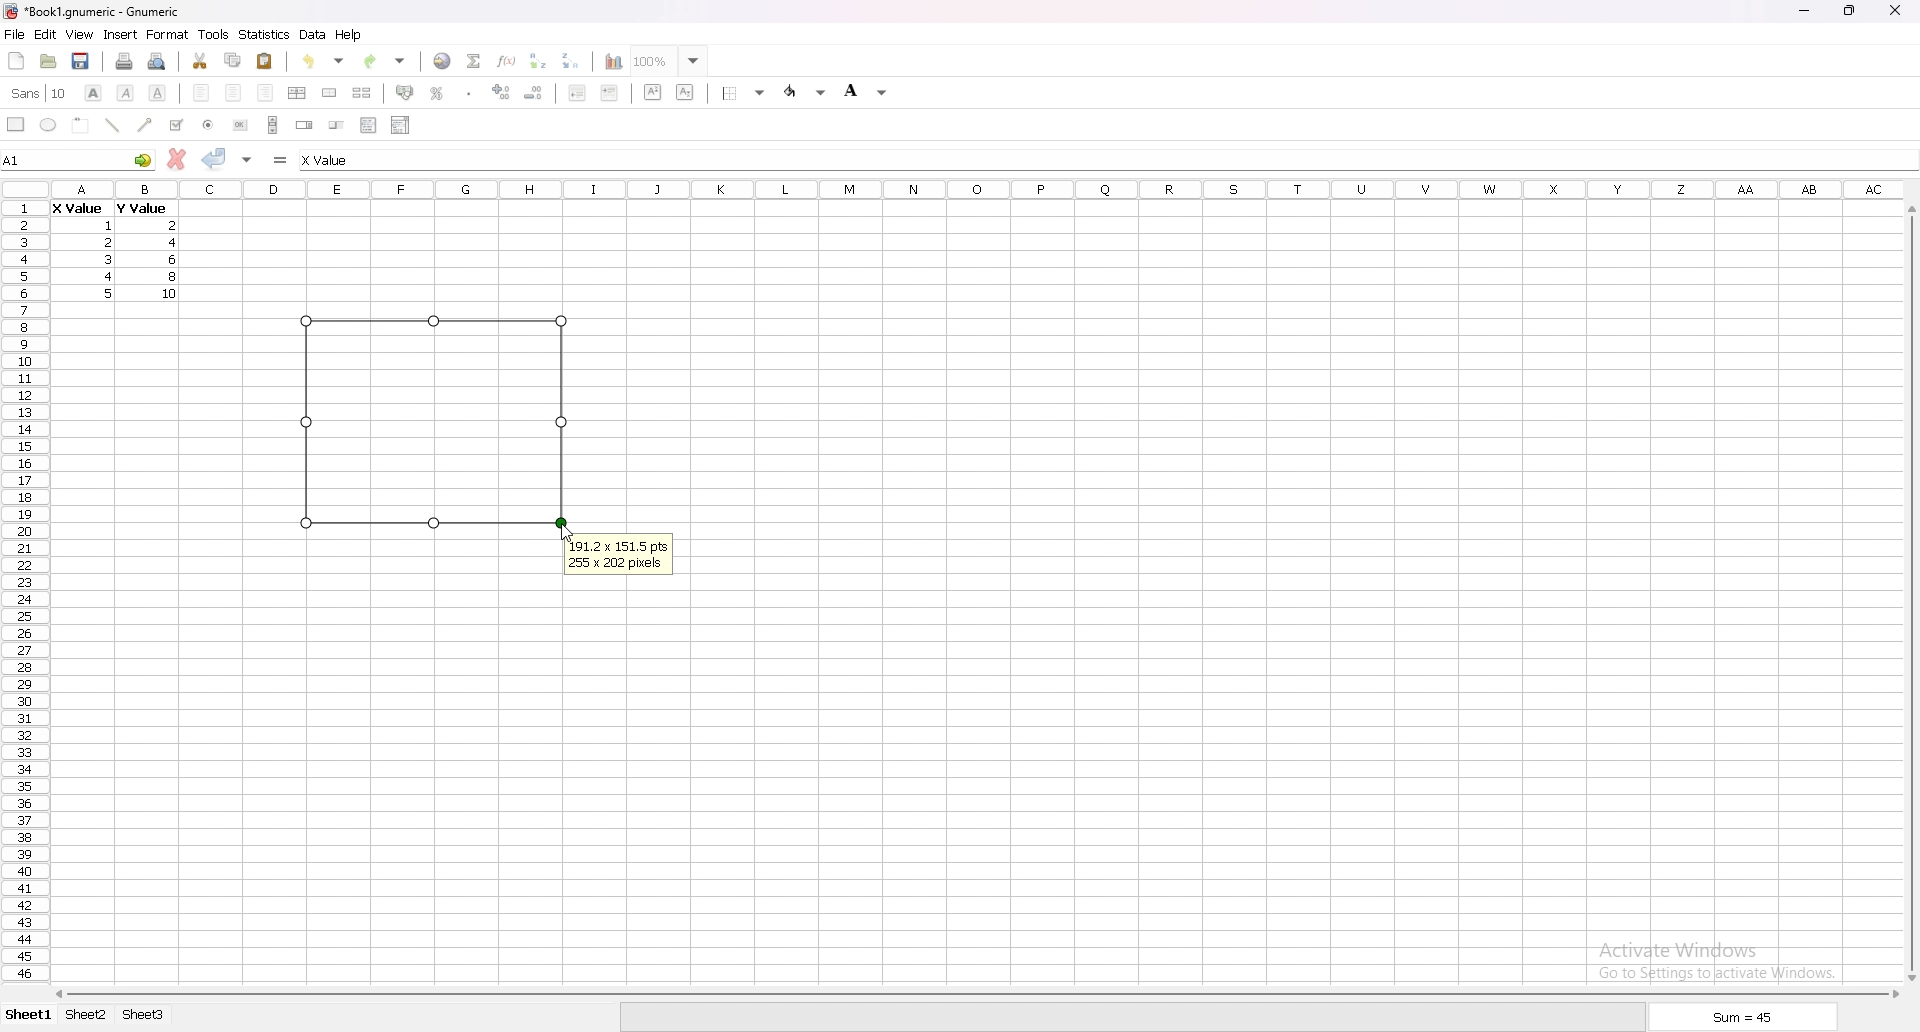  What do you see at coordinates (610, 92) in the screenshot?
I see `increase indent` at bounding box center [610, 92].